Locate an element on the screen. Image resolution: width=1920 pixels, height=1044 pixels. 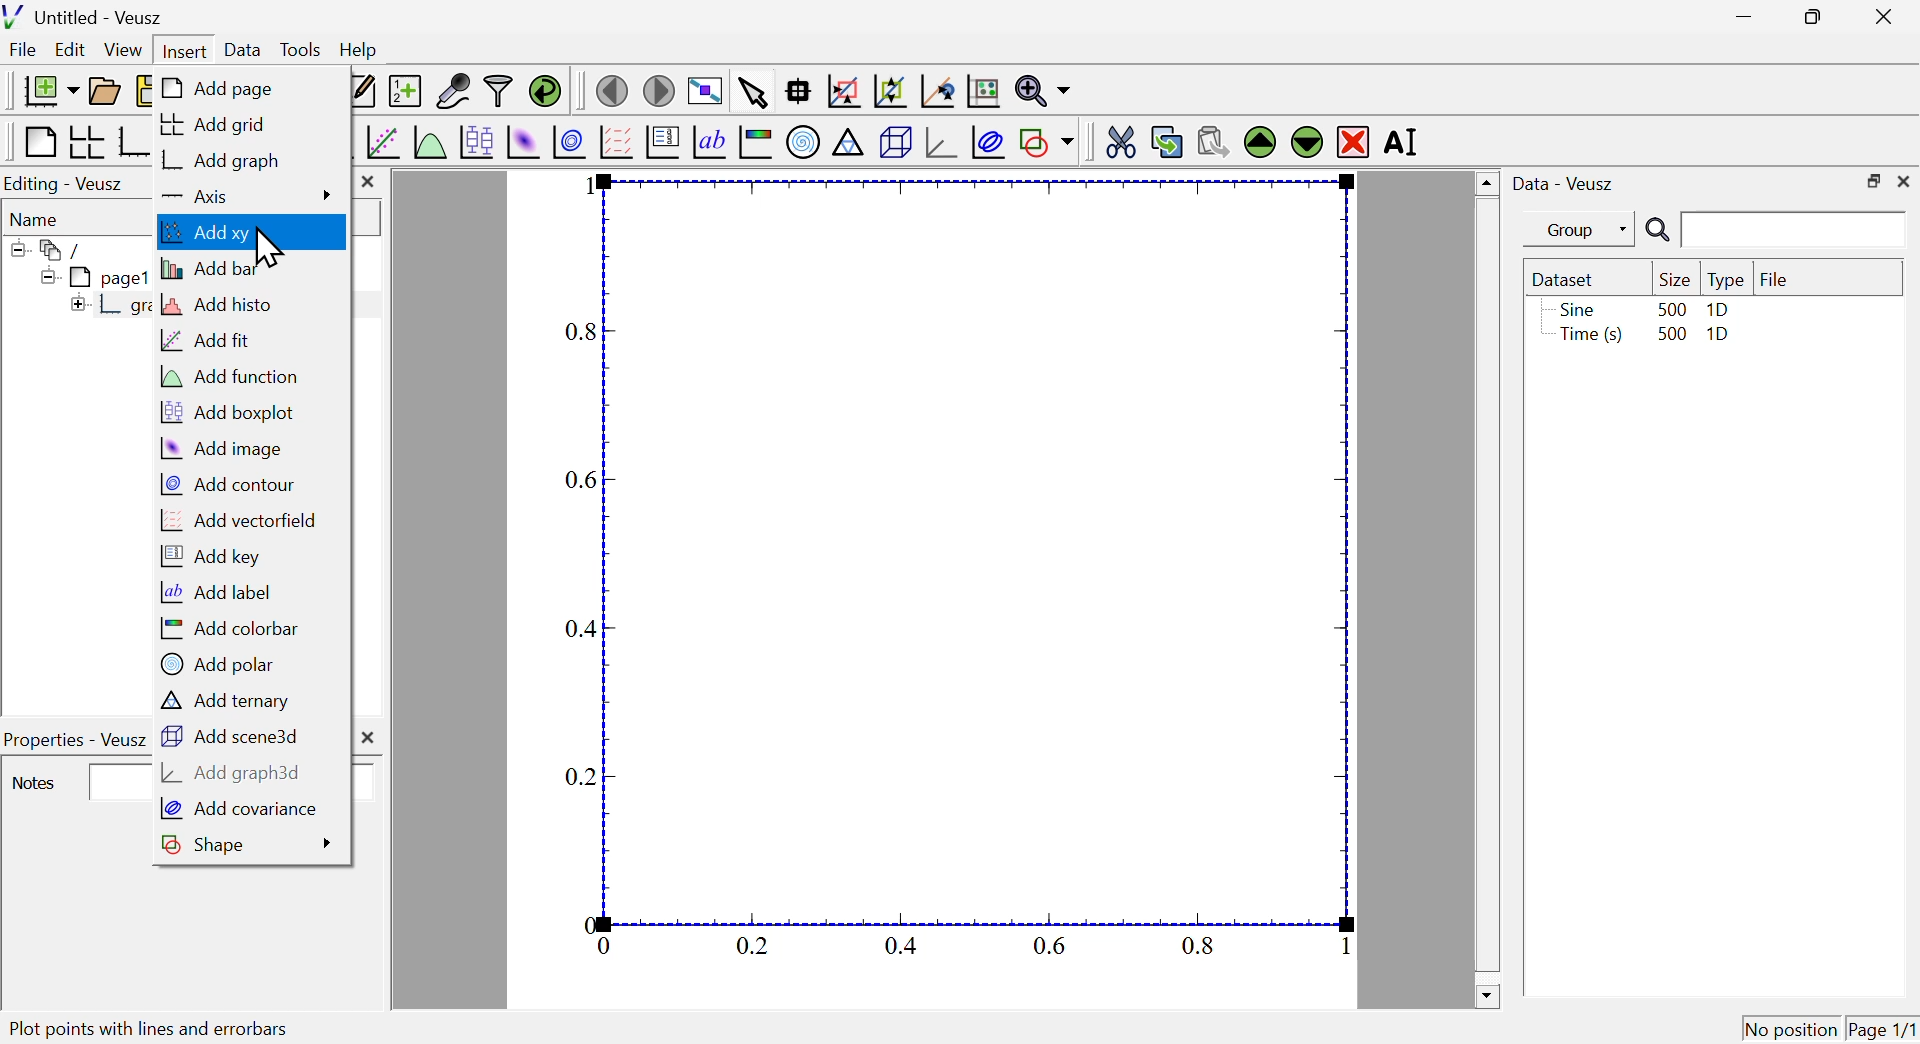
base graph is located at coordinates (135, 142).